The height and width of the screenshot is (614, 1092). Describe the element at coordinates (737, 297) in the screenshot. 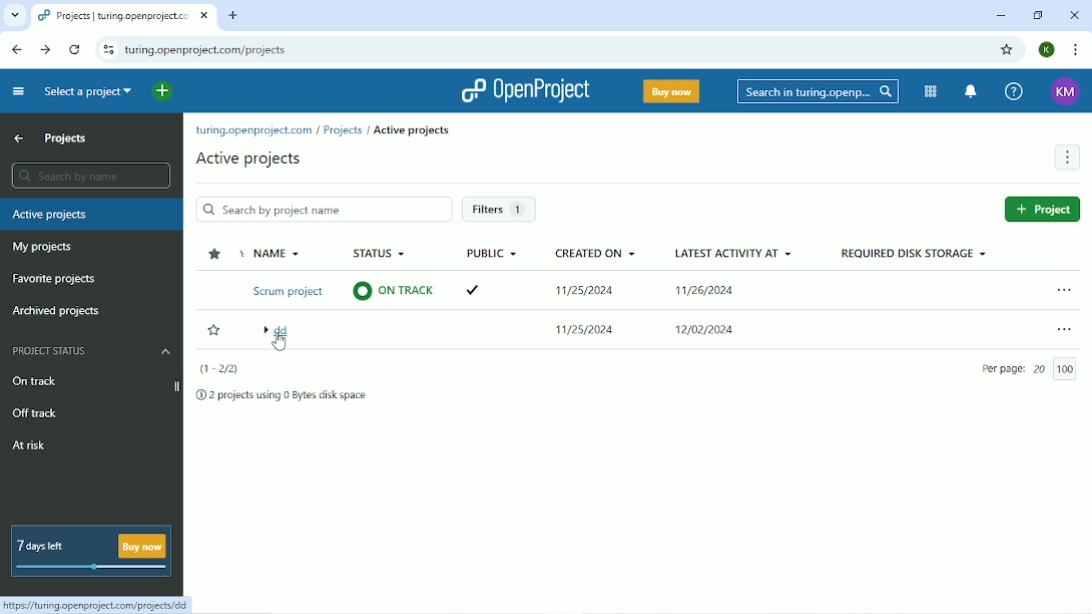

I see `Latest activity at` at that location.